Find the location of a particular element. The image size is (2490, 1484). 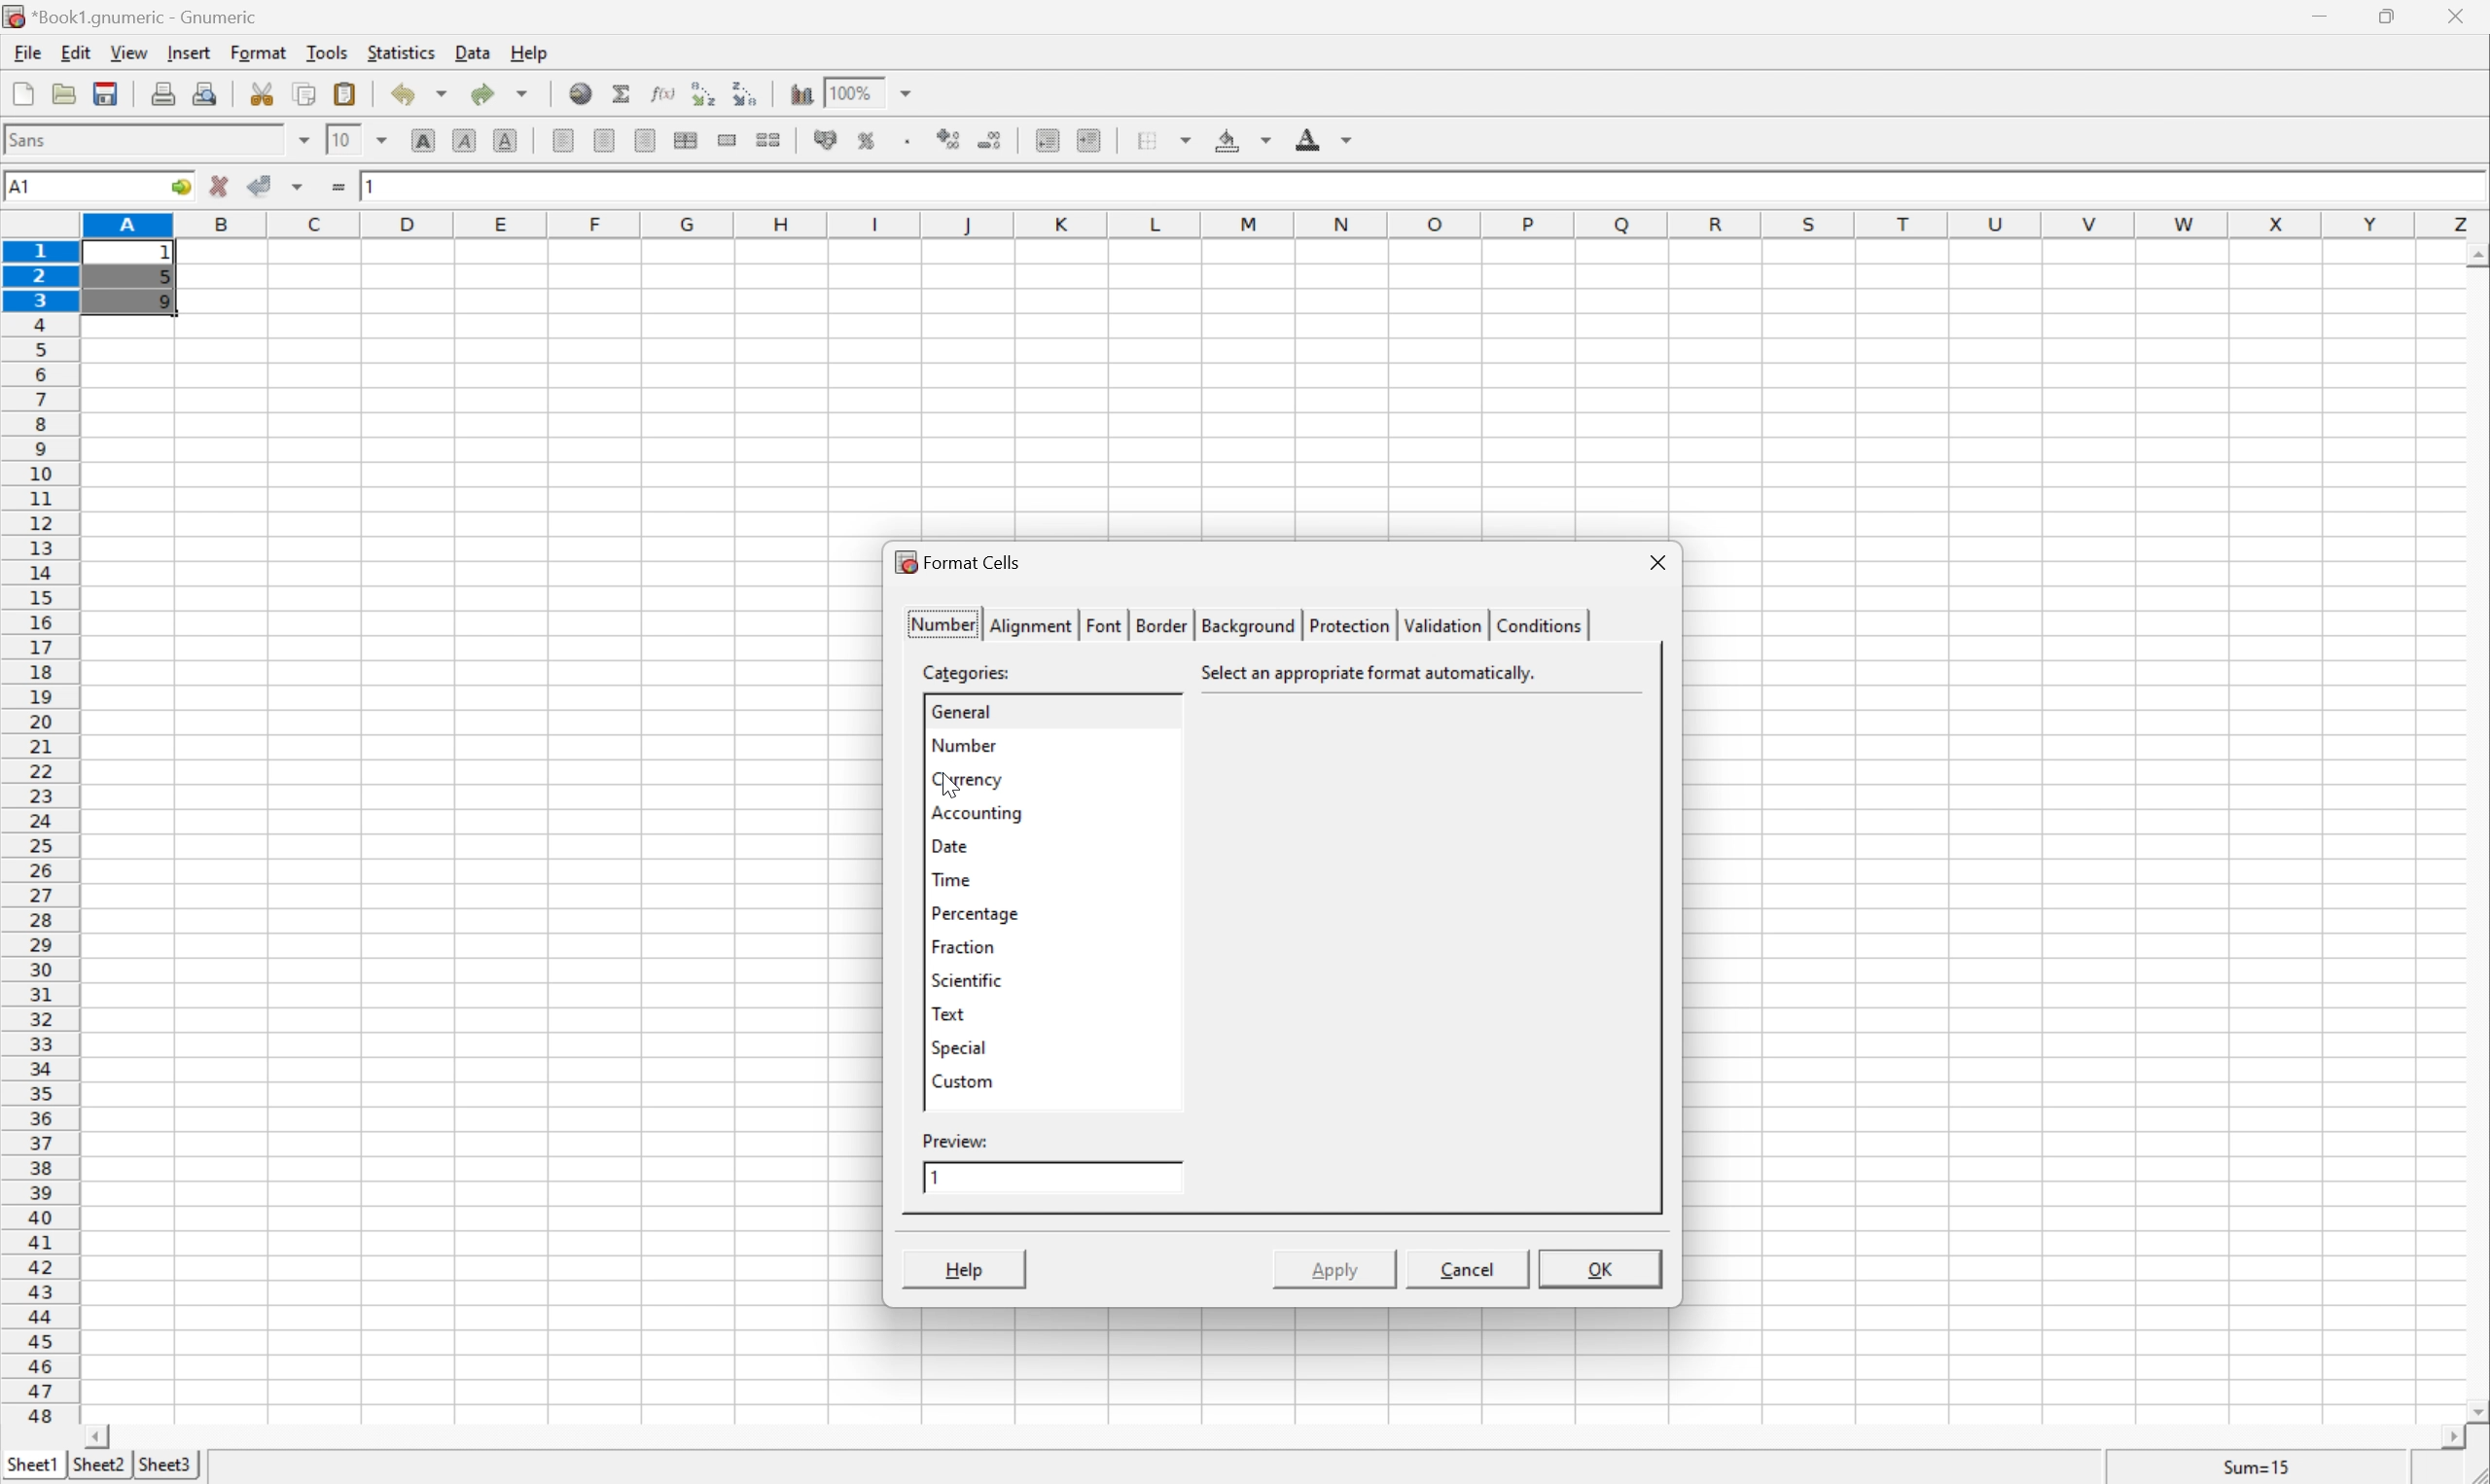

Set the format of the selected cells to include a thousands separator is located at coordinates (911, 141).